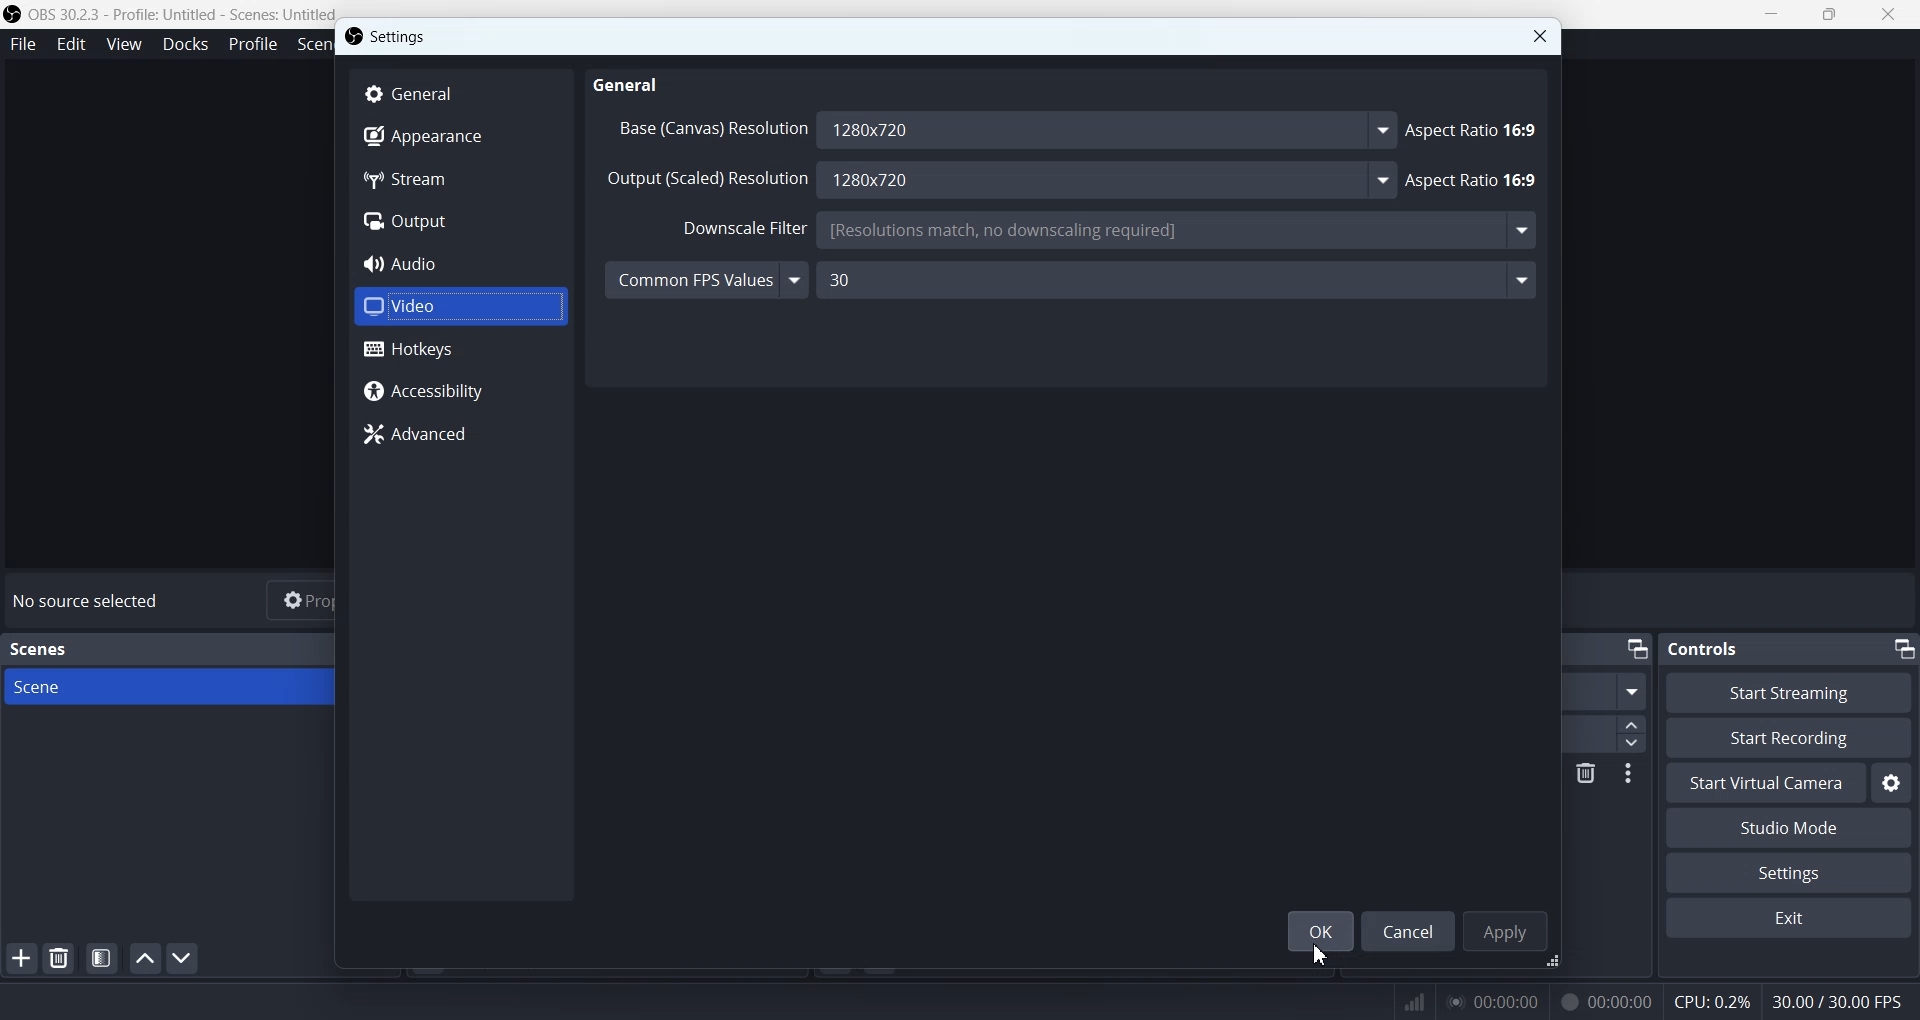 The width and height of the screenshot is (1920, 1020). Describe the element at coordinates (39, 650) in the screenshot. I see `Scenes` at that location.